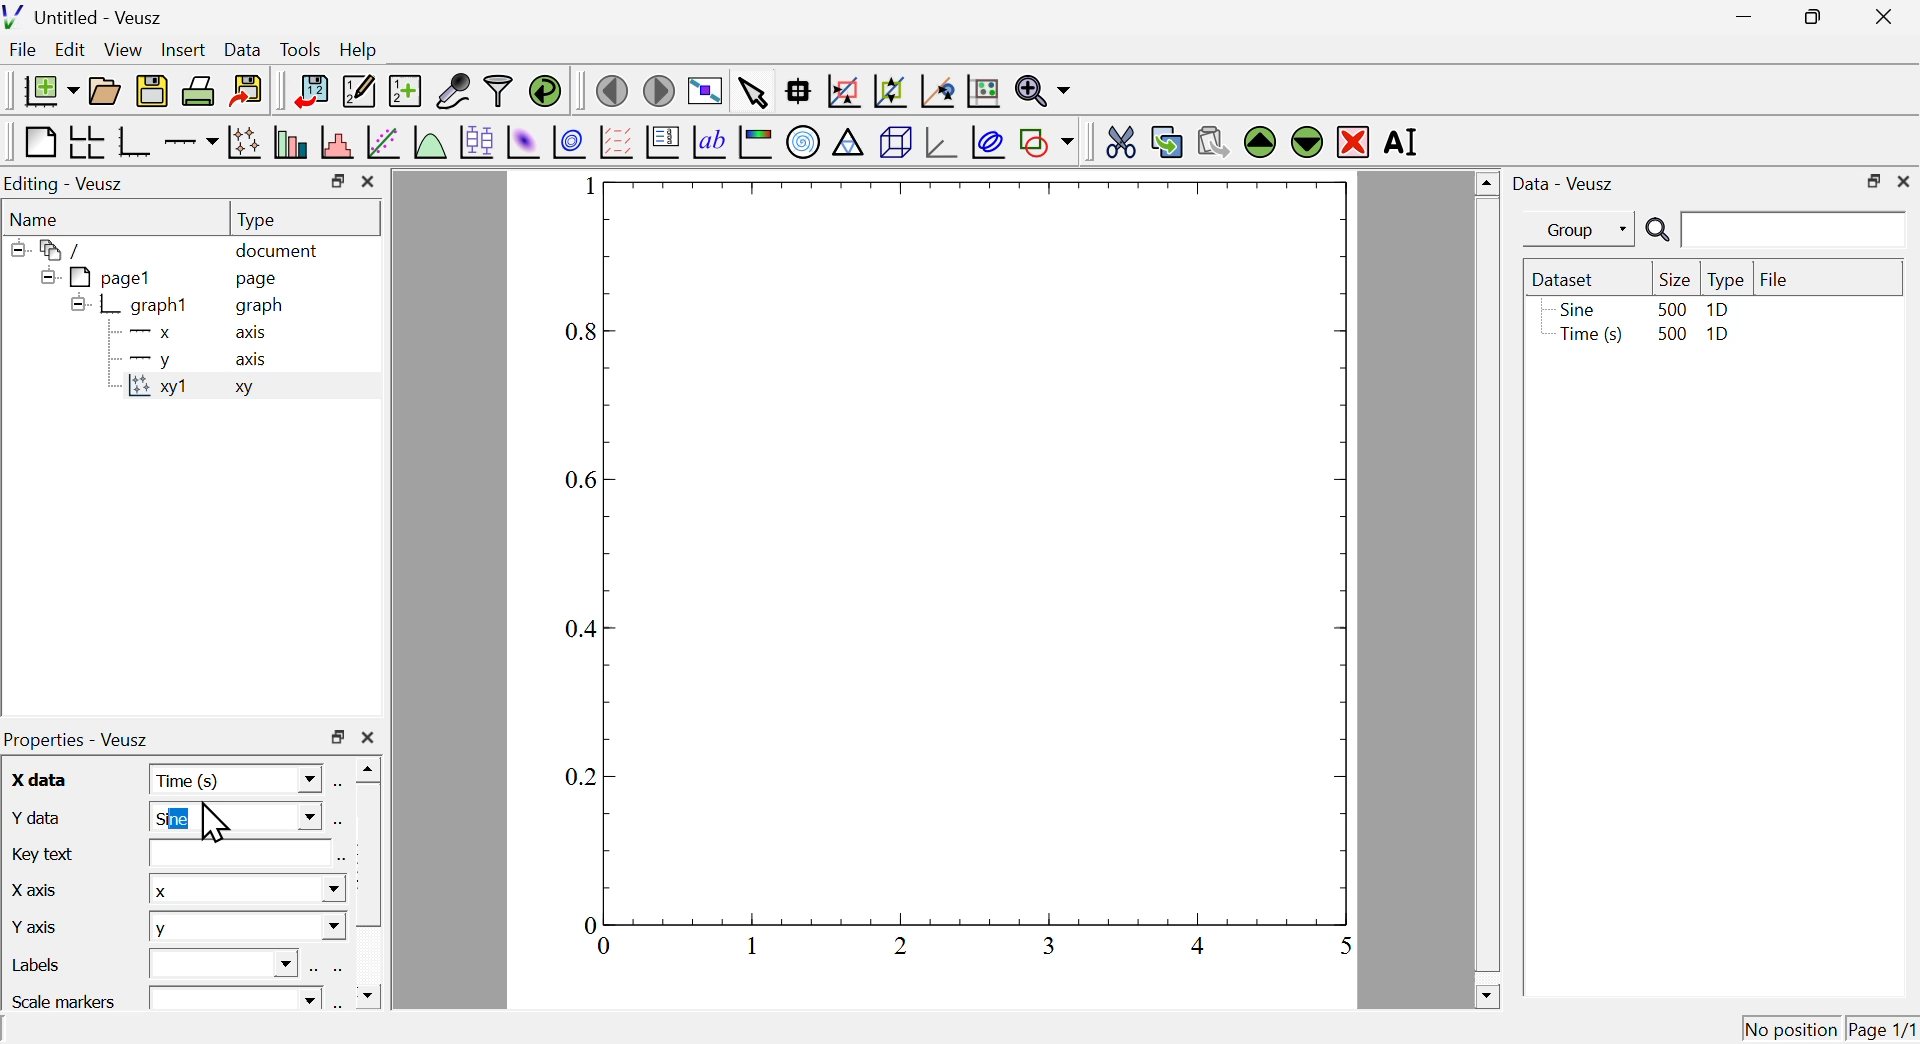  Describe the element at coordinates (290, 144) in the screenshot. I see `plot bar charts` at that location.